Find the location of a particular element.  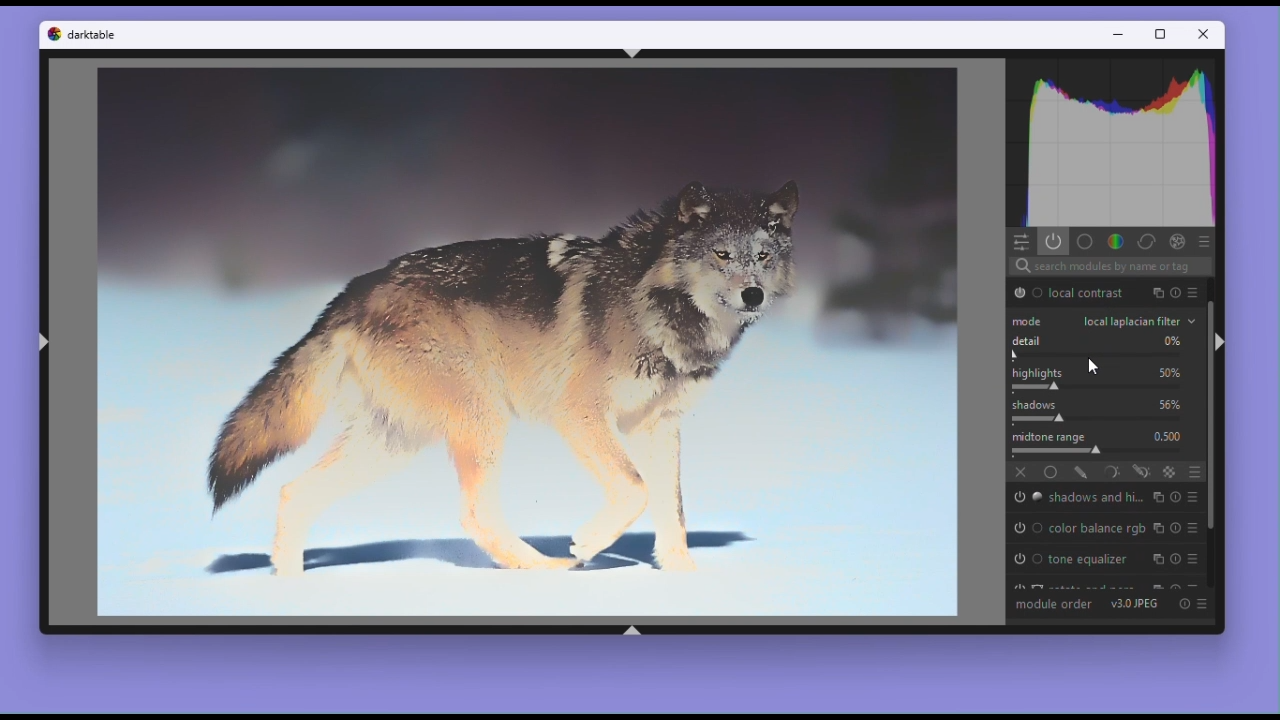

Multiple instance actions is located at coordinates (1156, 559).